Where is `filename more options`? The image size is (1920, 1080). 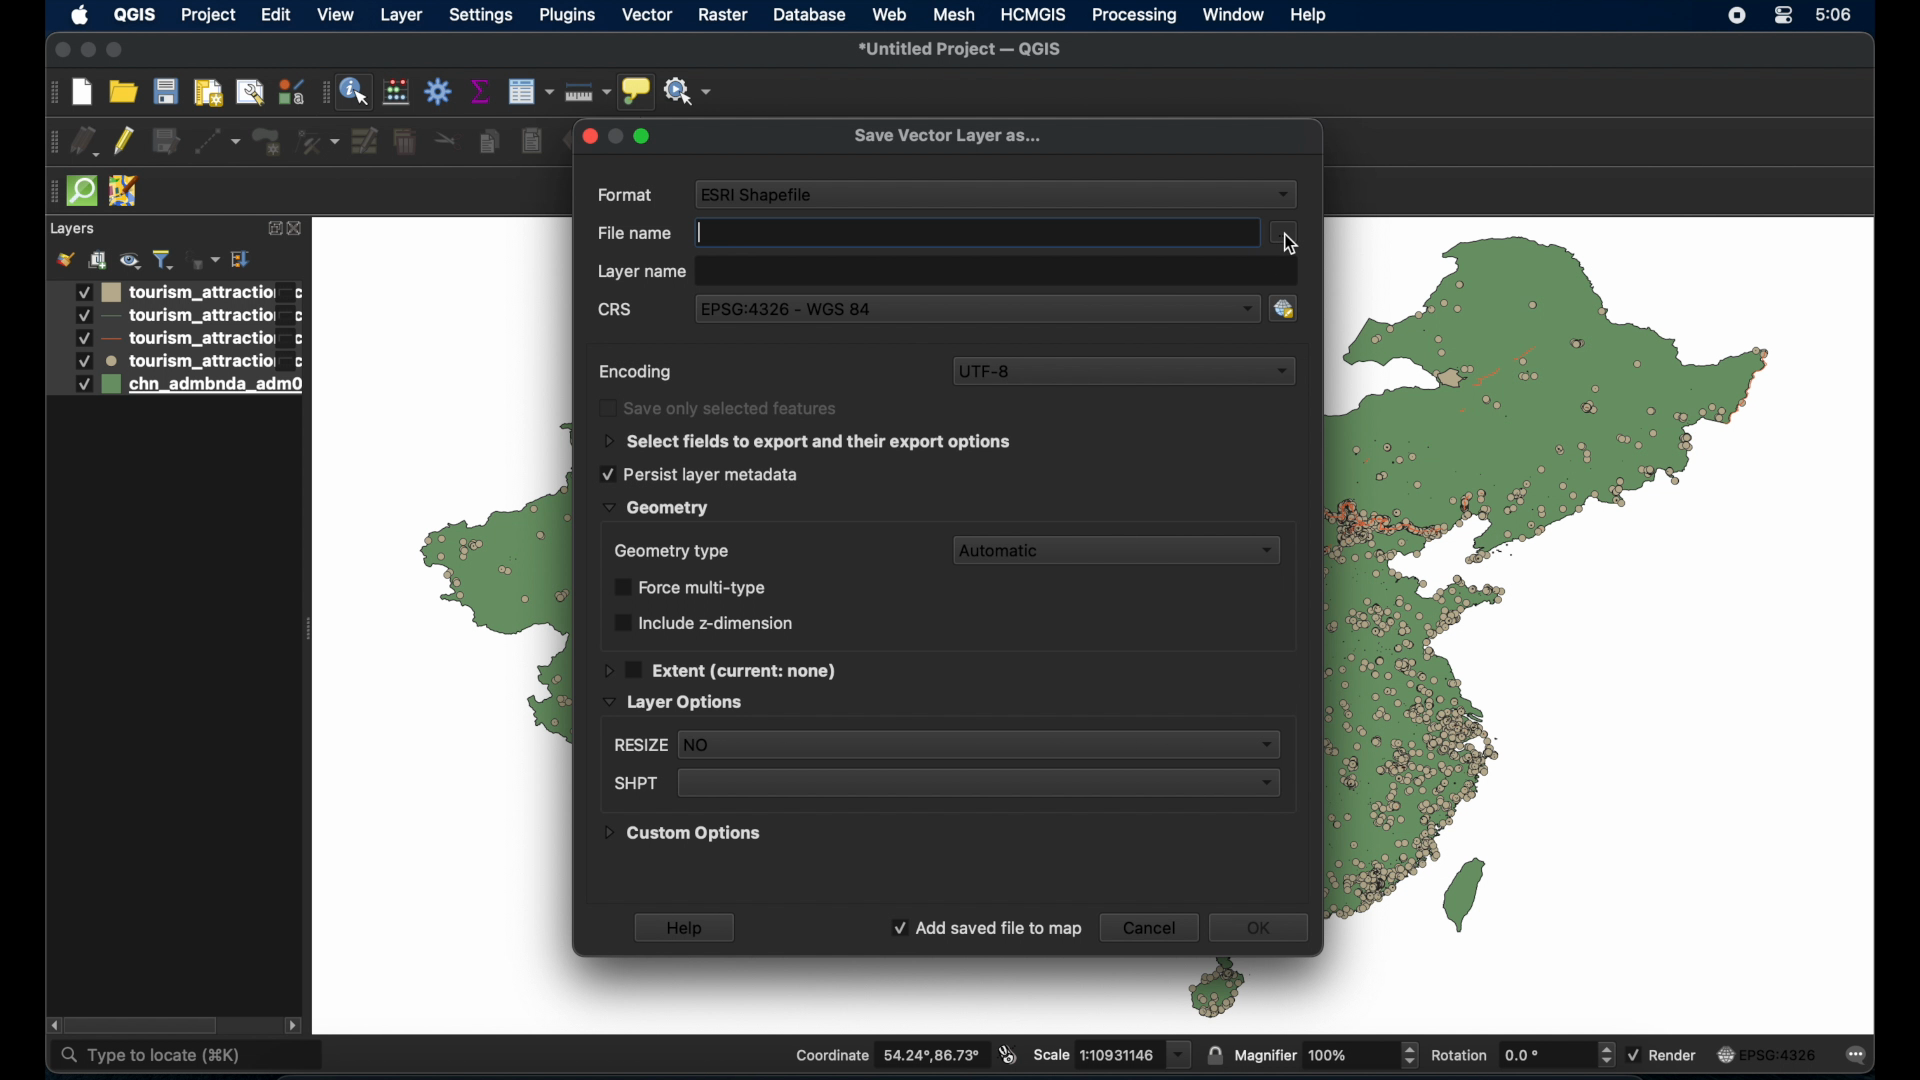 filename more options is located at coordinates (1285, 229).